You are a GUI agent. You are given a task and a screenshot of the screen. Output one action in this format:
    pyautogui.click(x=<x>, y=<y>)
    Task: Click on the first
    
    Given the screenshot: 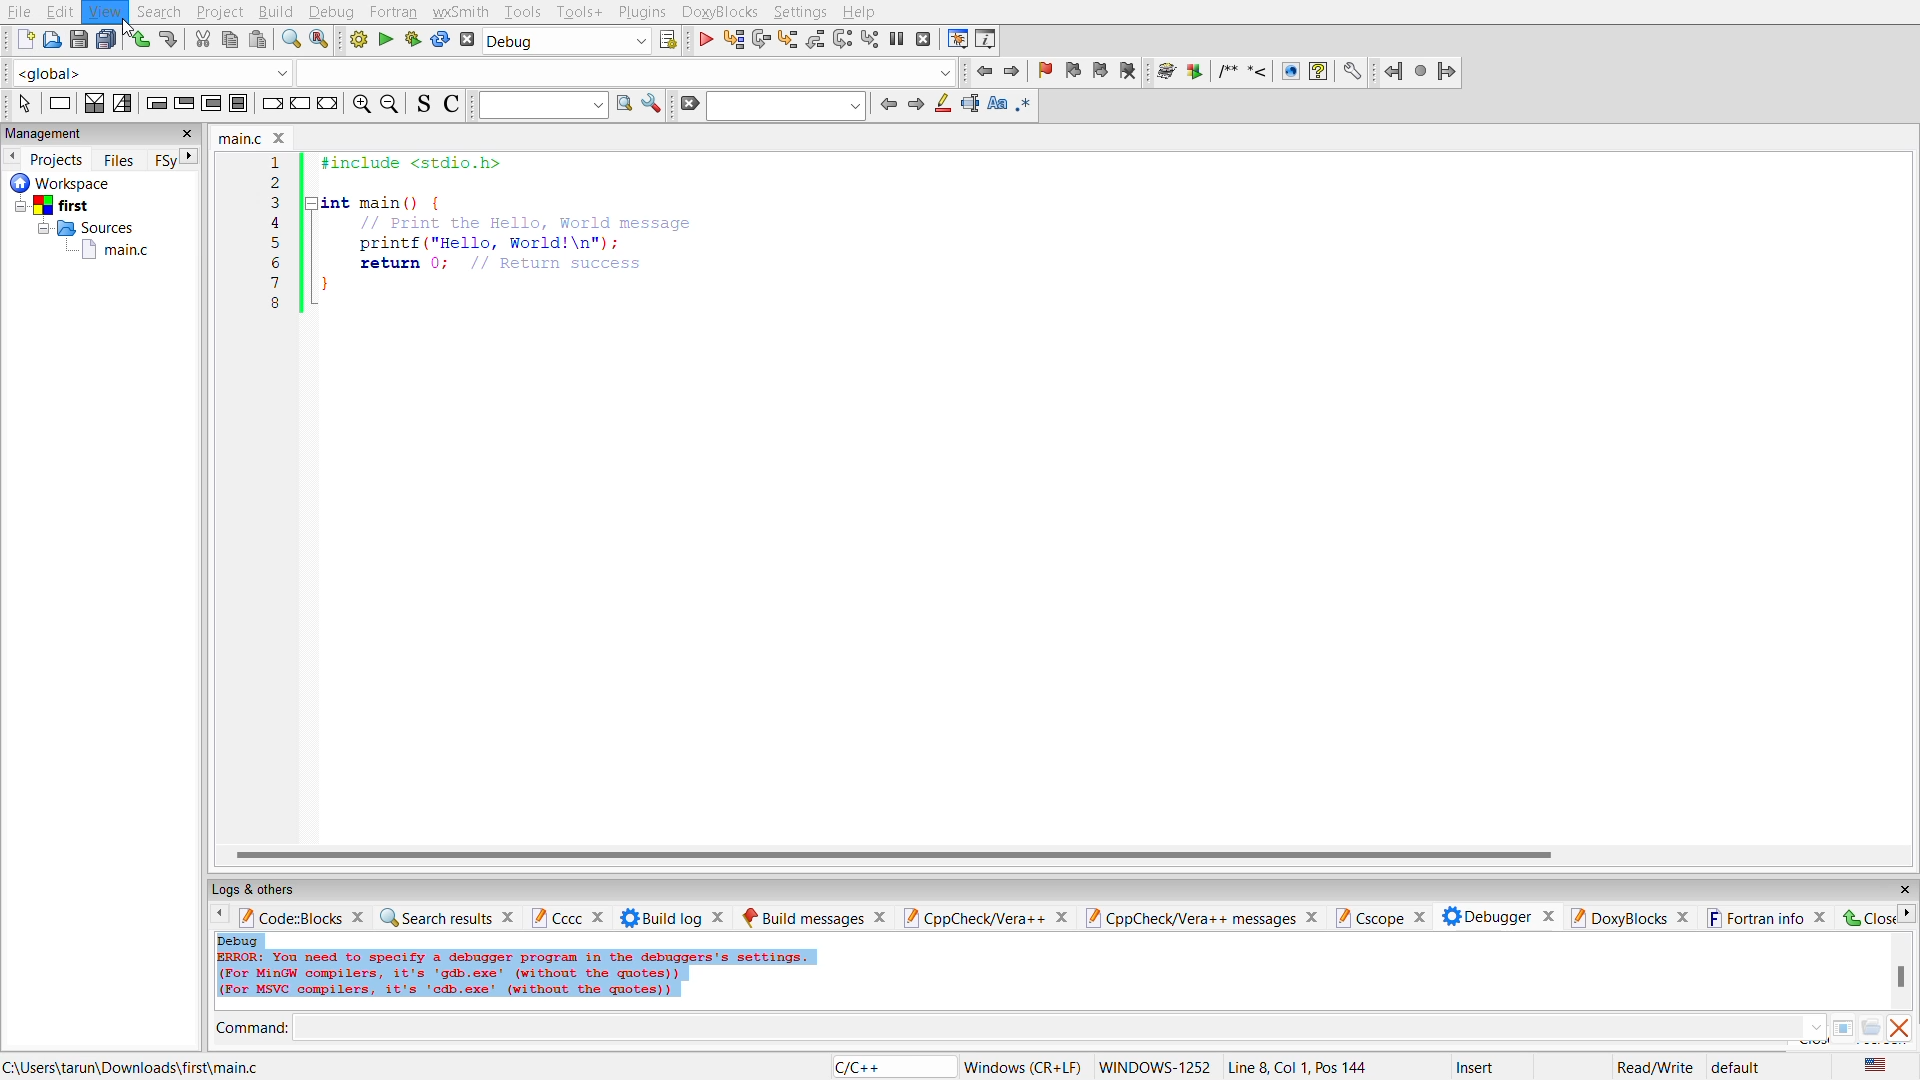 What is the action you would take?
    pyautogui.click(x=54, y=204)
    